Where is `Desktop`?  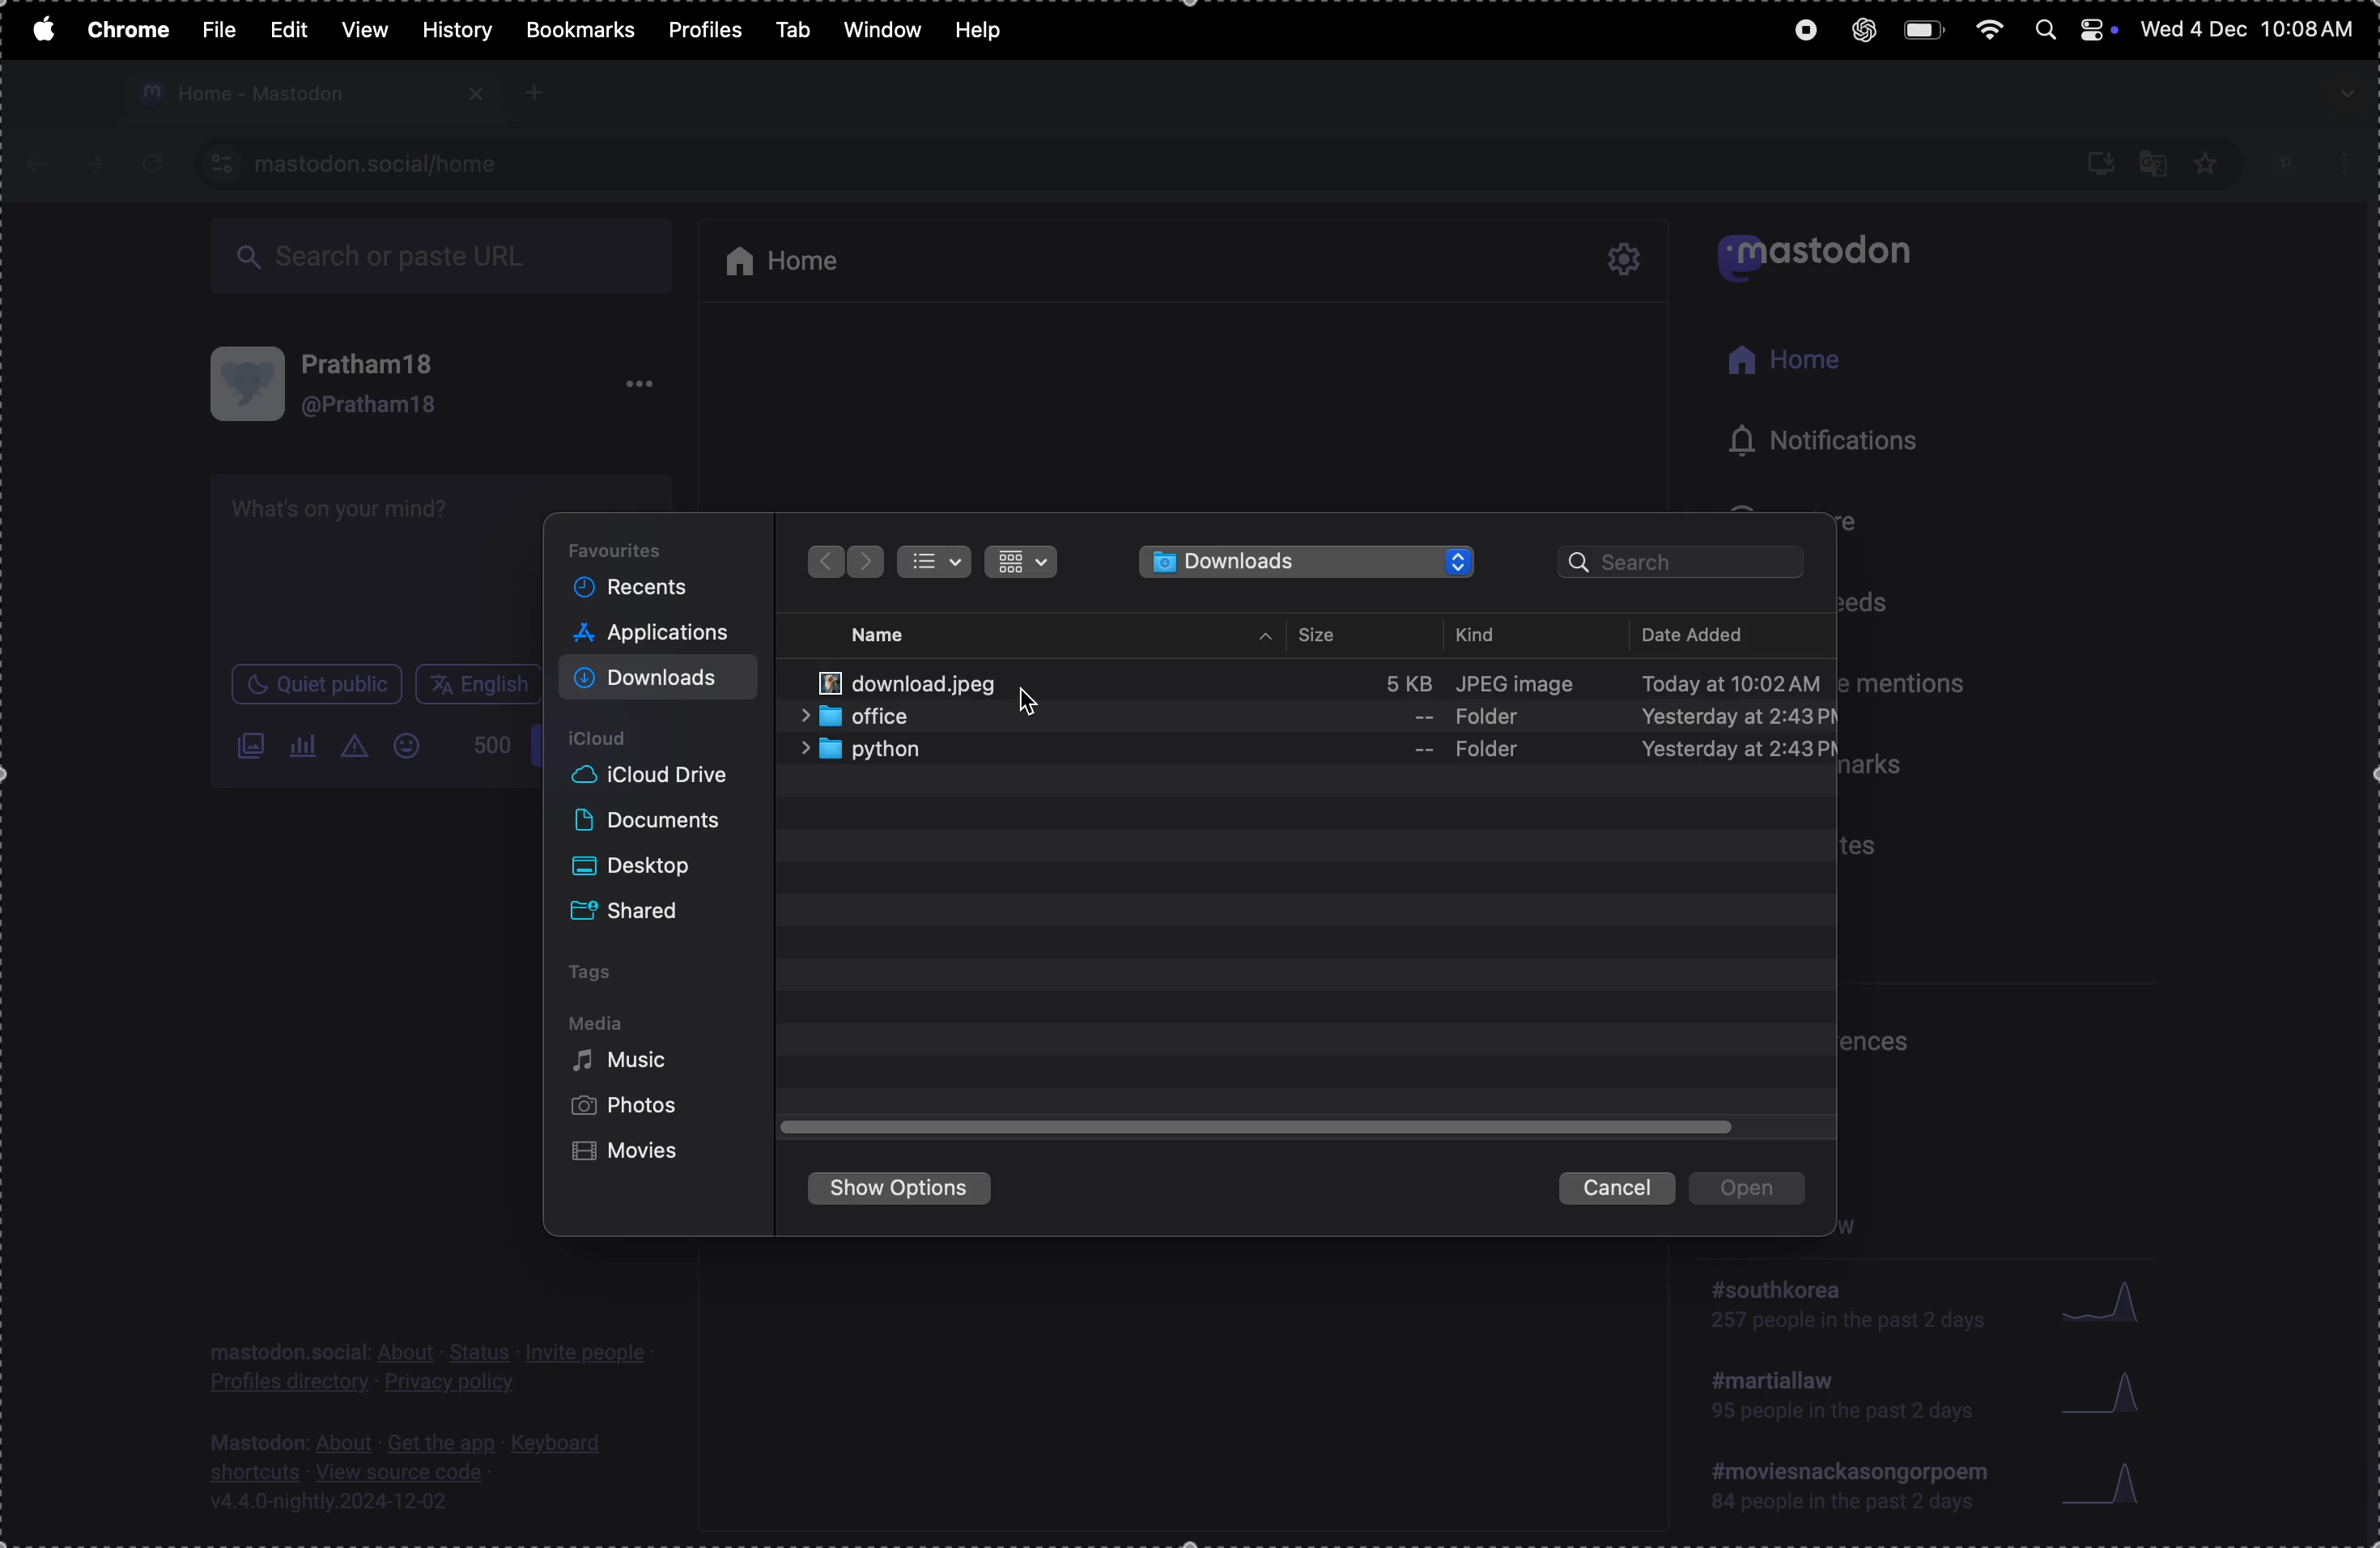
Desktop is located at coordinates (643, 862).